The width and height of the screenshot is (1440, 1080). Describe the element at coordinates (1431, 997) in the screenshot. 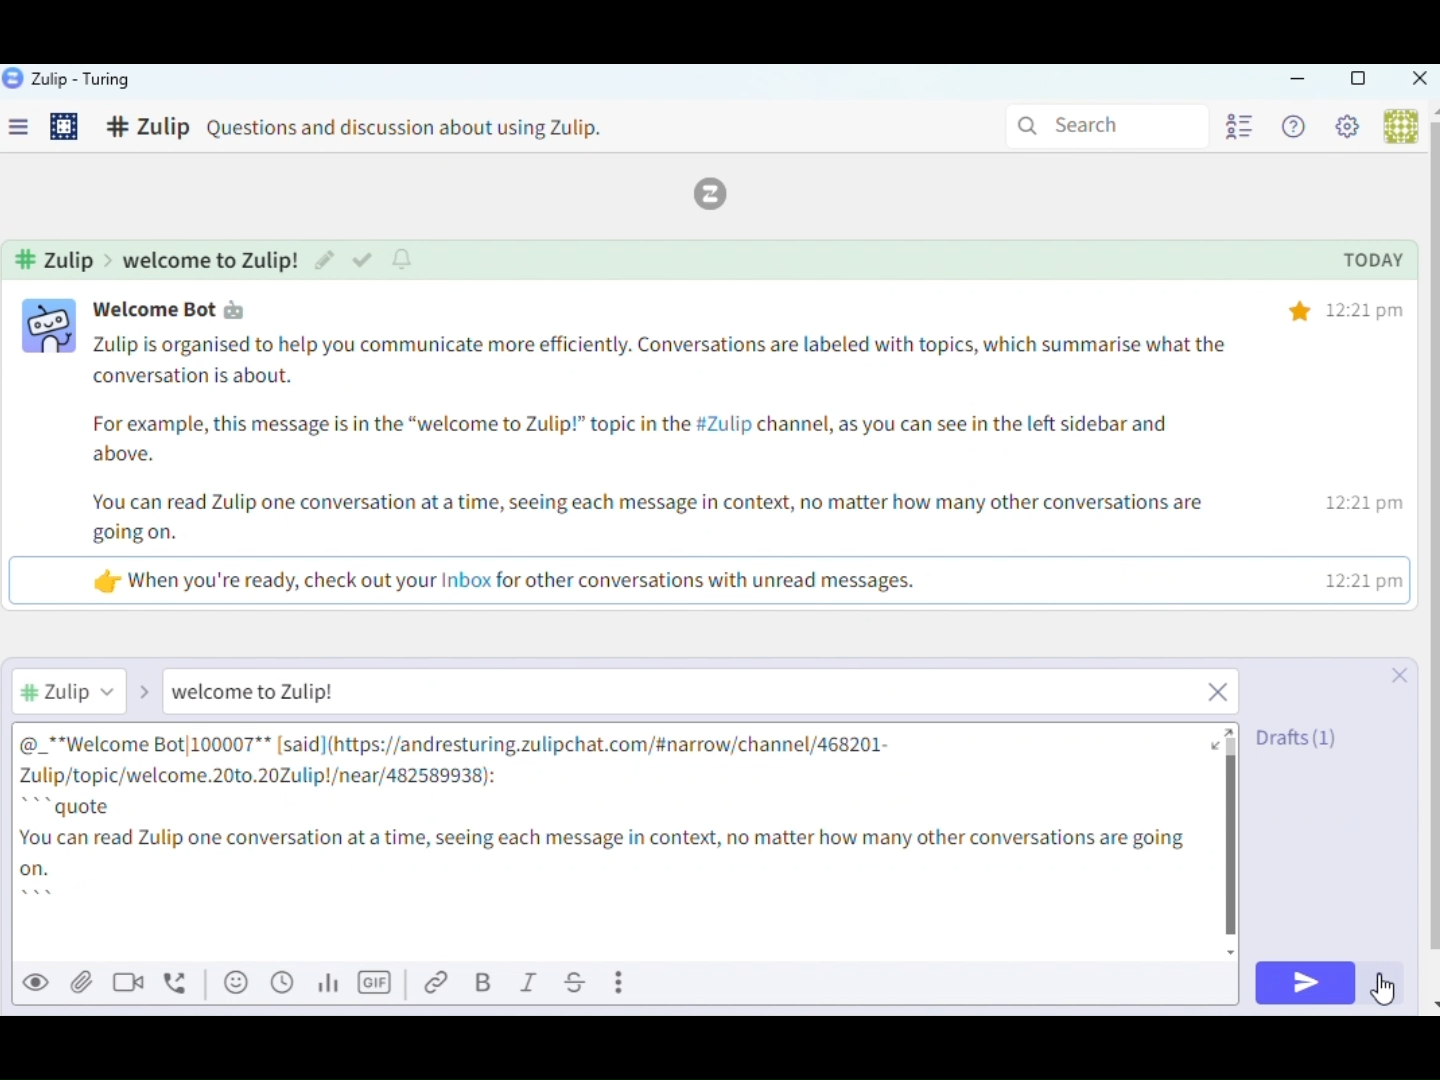

I see `Down` at that location.